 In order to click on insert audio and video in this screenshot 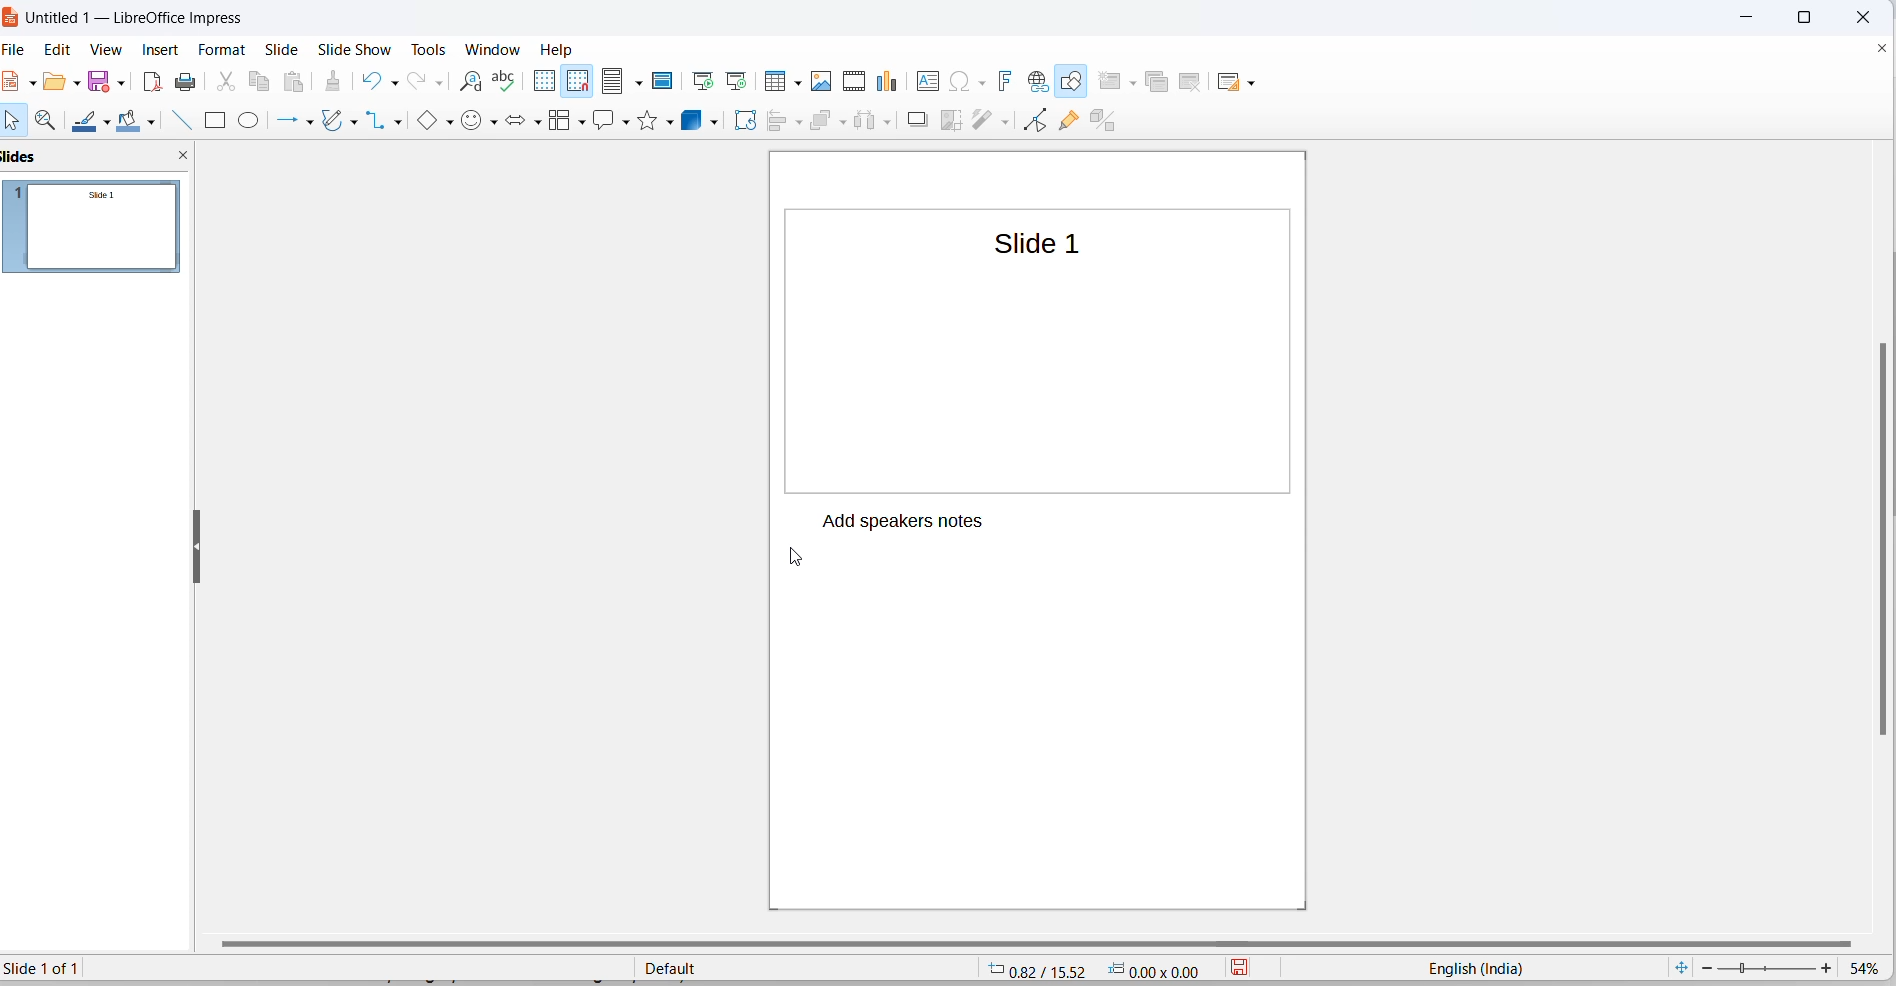, I will do `click(855, 80)`.